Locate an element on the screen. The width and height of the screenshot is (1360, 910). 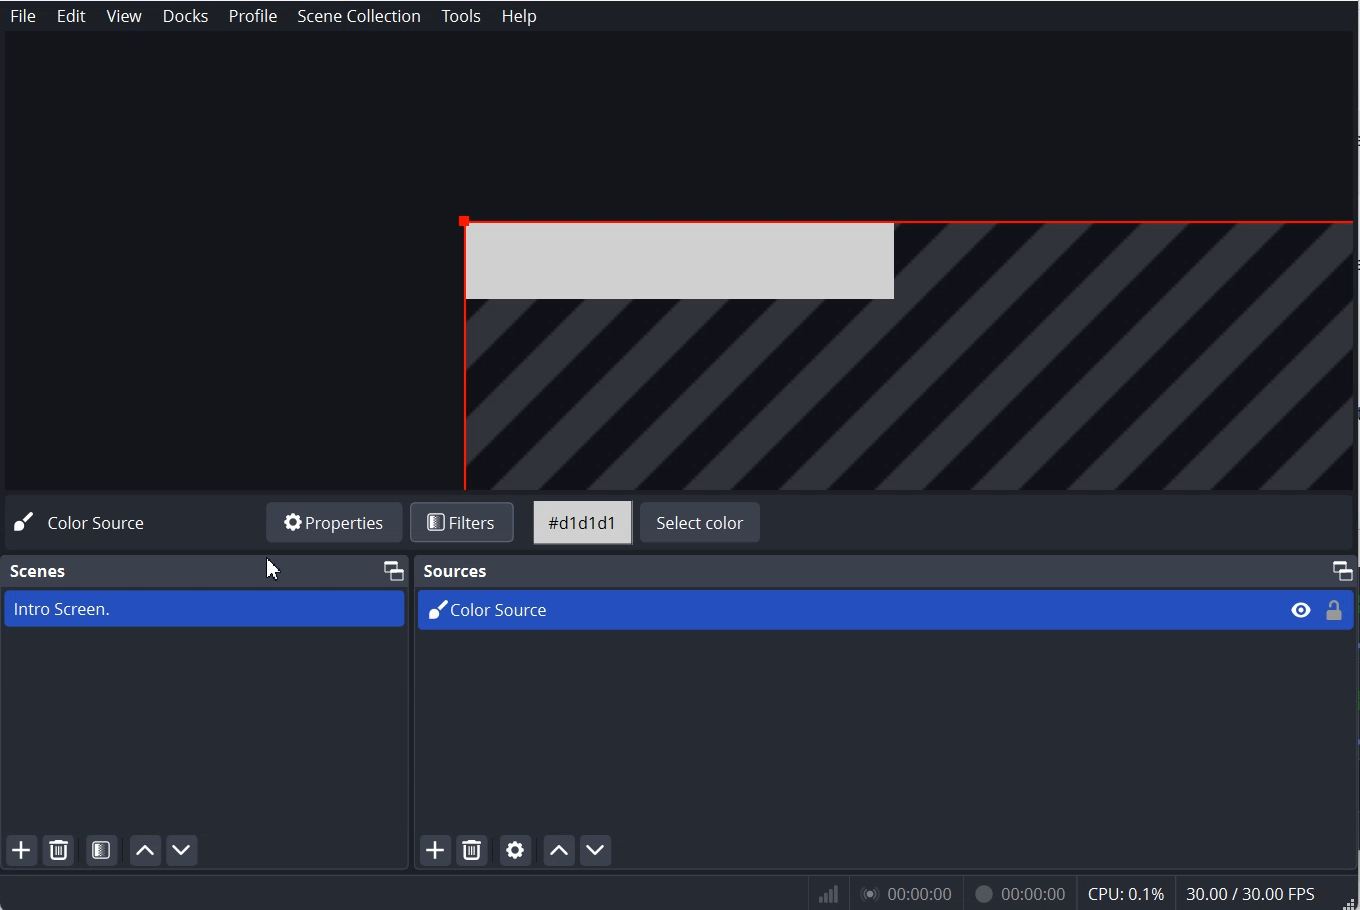
Select color is located at coordinates (701, 524).